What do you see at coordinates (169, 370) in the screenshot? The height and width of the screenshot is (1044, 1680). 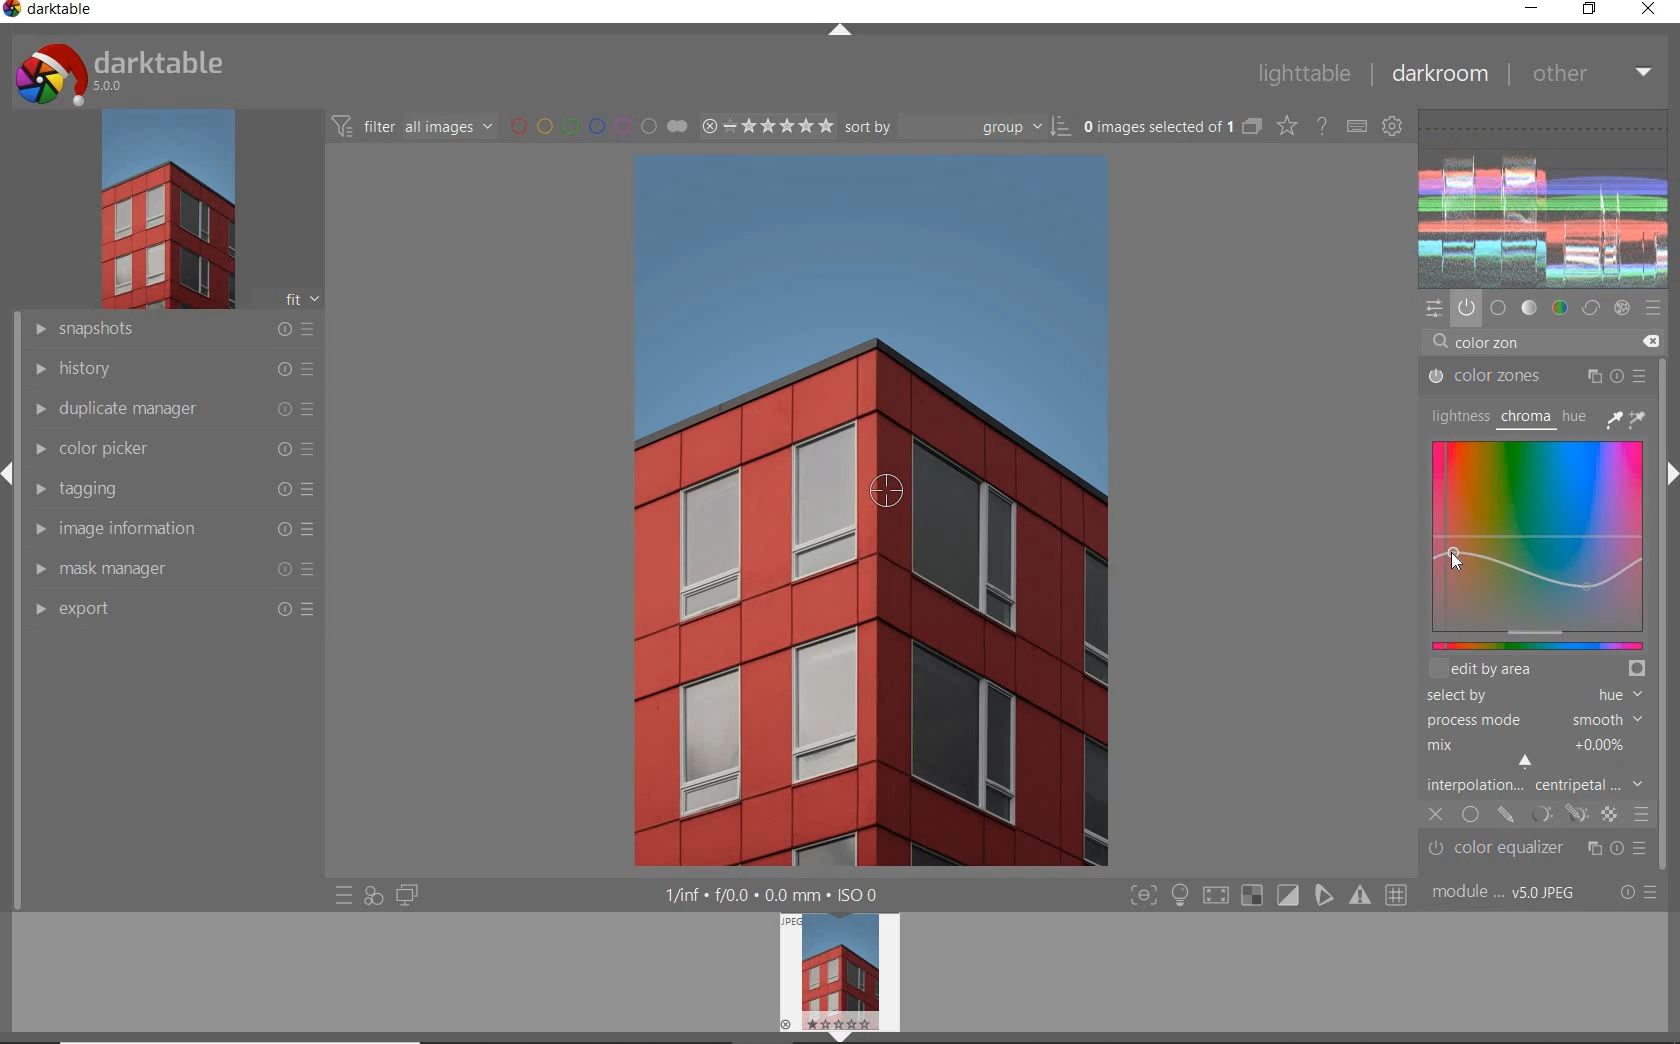 I see `history` at bounding box center [169, 370].